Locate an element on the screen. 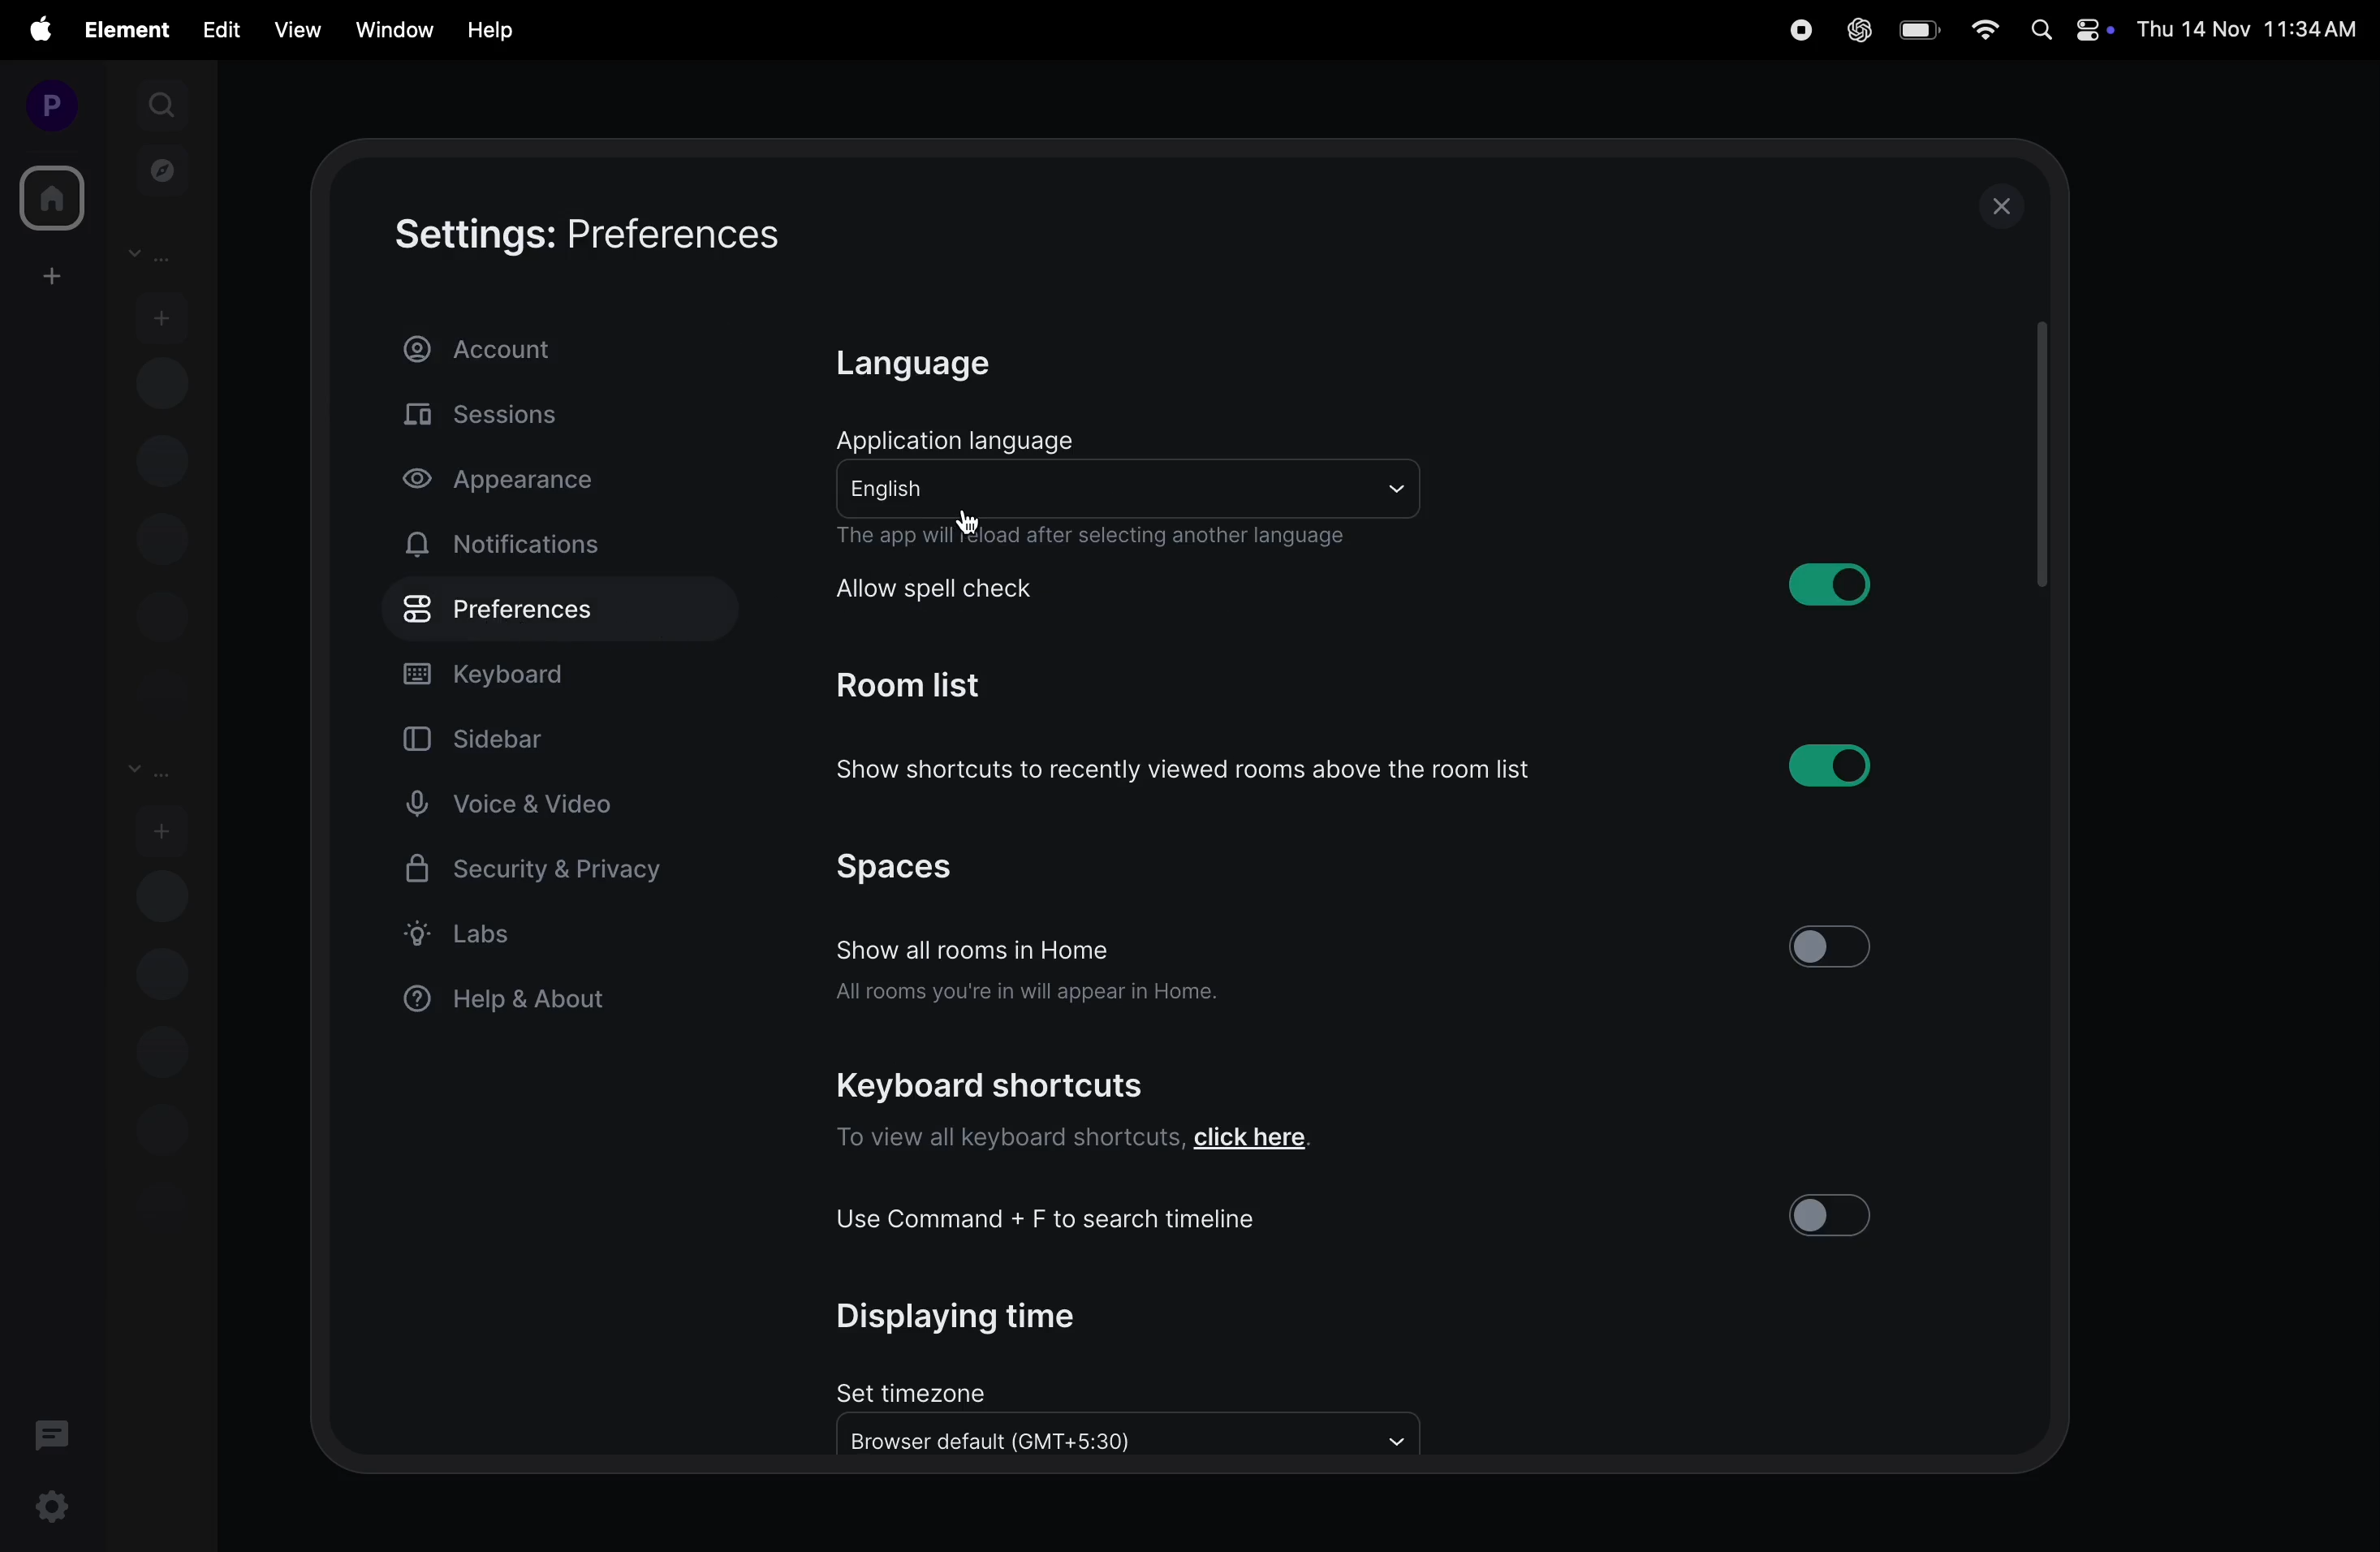 The width and height of the screenshot is (2380, 1552). window is located at coordinates (387, 31).